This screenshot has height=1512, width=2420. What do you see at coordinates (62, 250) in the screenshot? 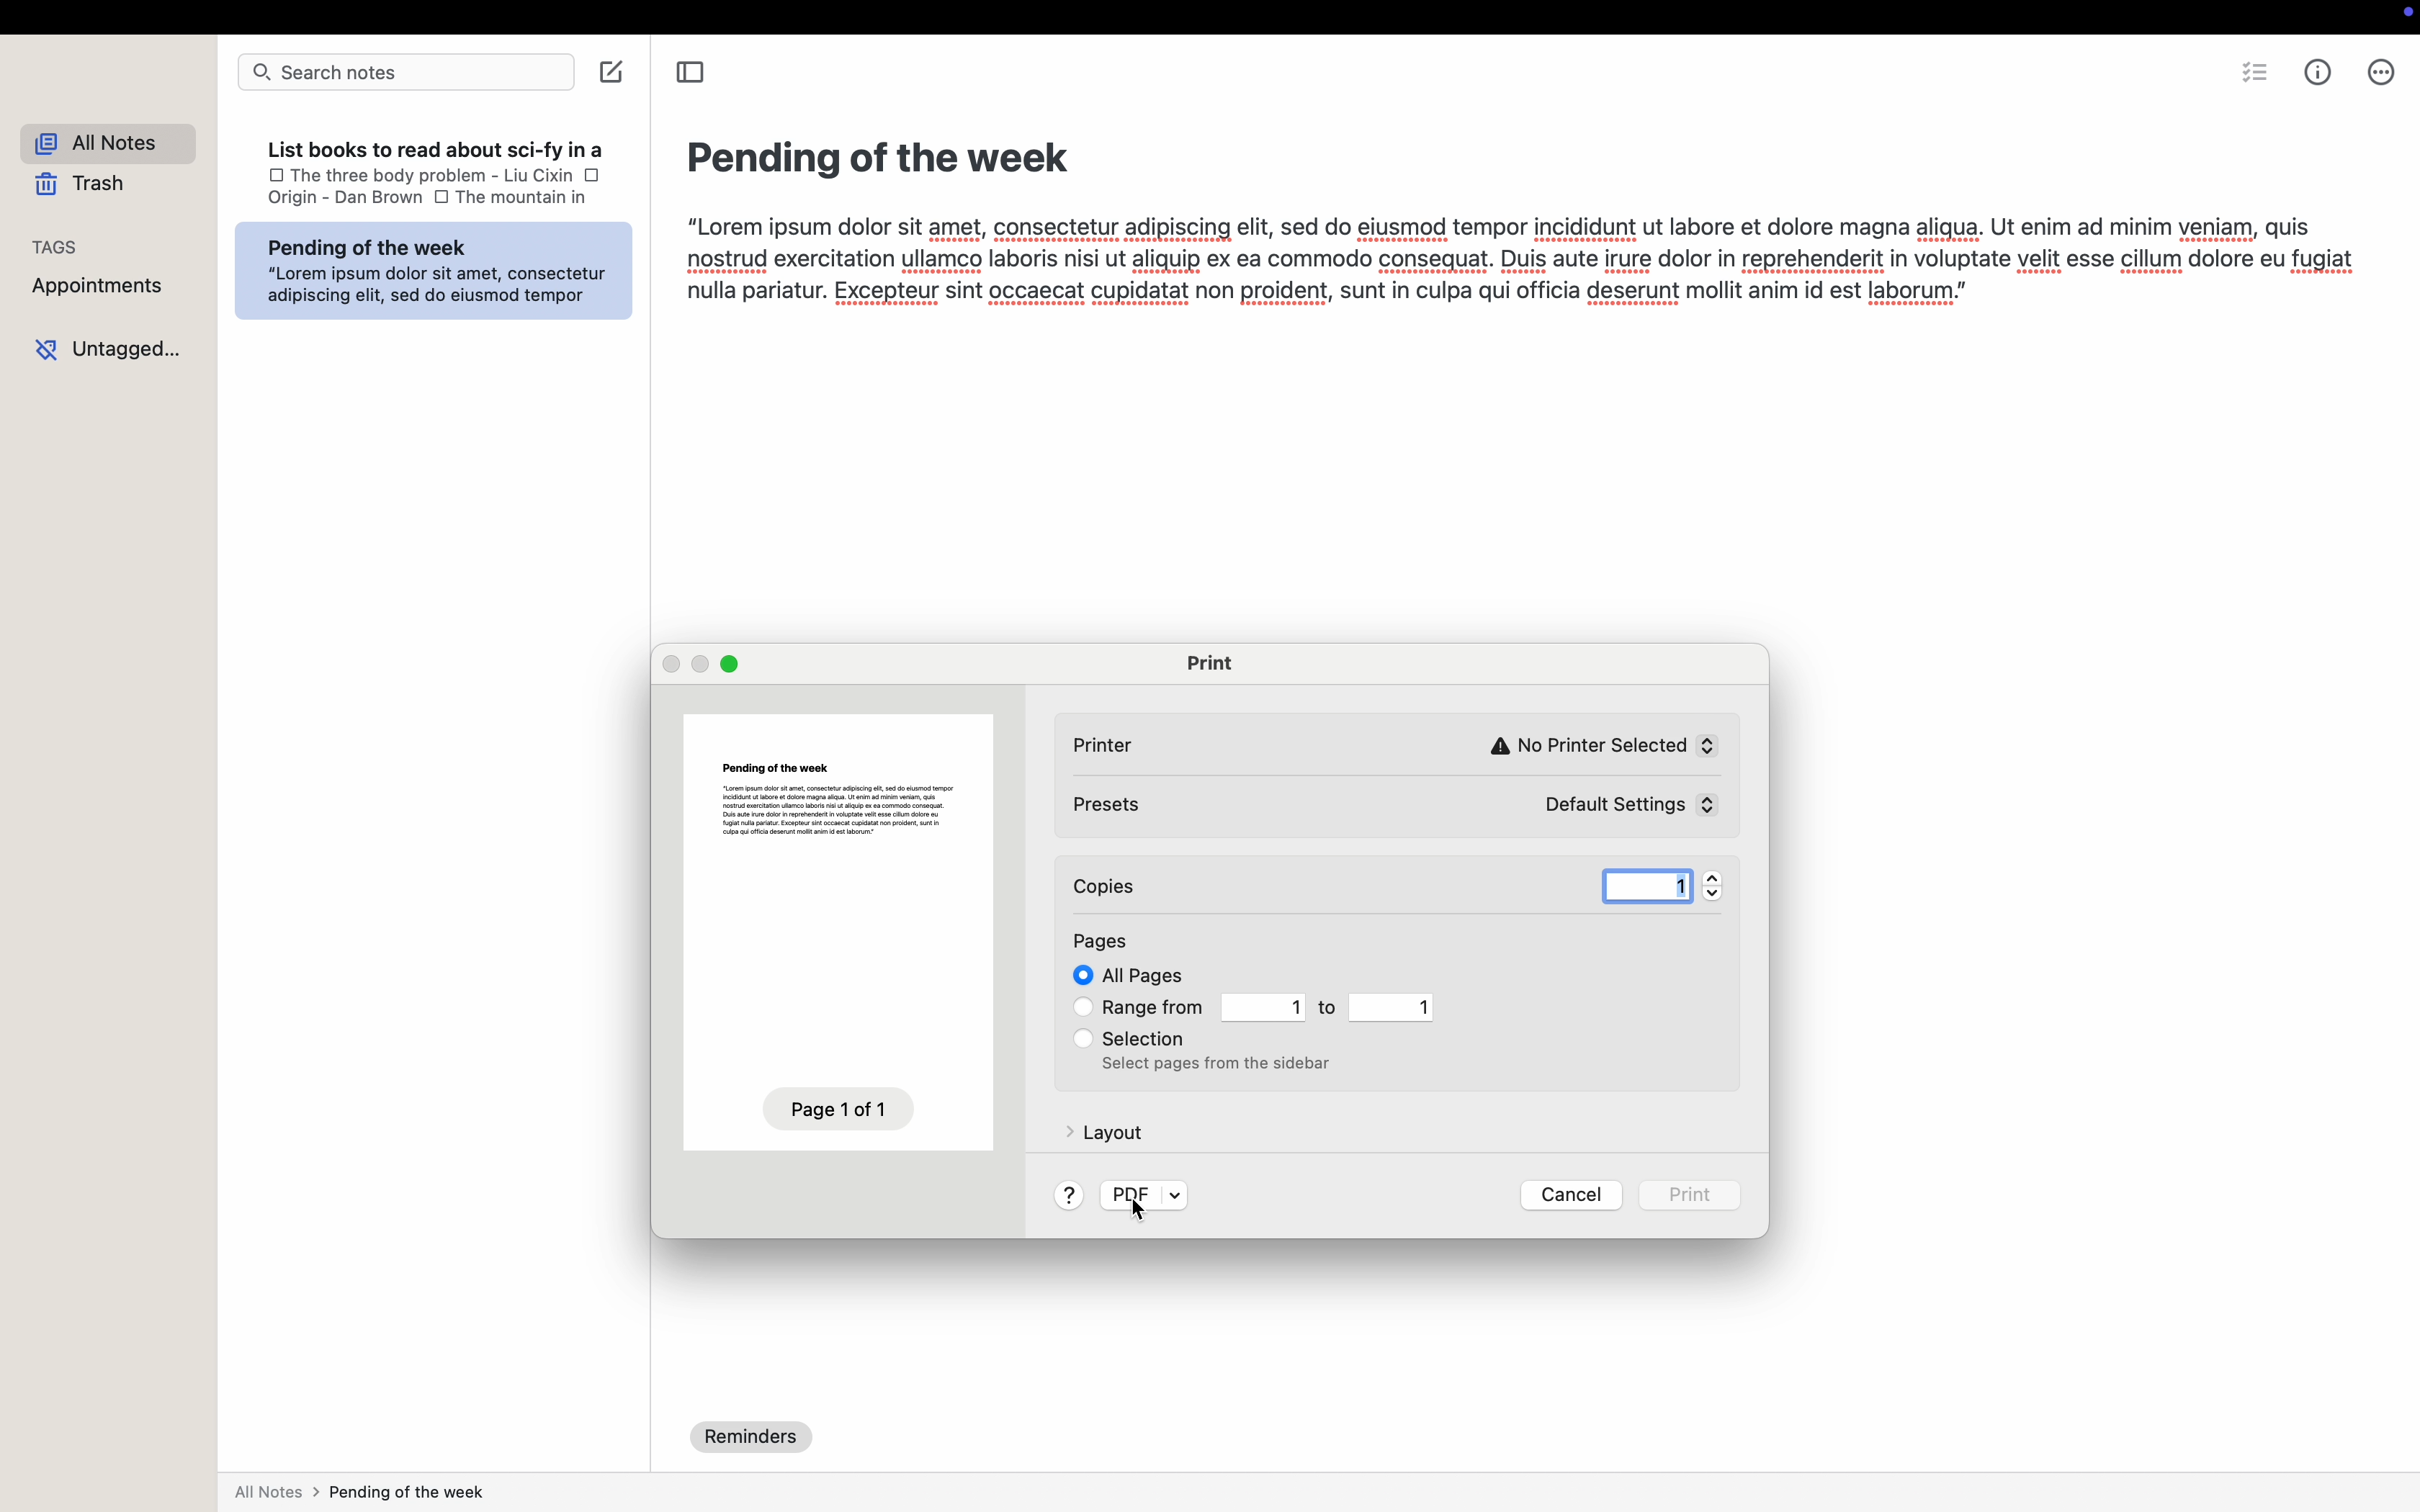
I see `tags` at bounding box center [62, 250].